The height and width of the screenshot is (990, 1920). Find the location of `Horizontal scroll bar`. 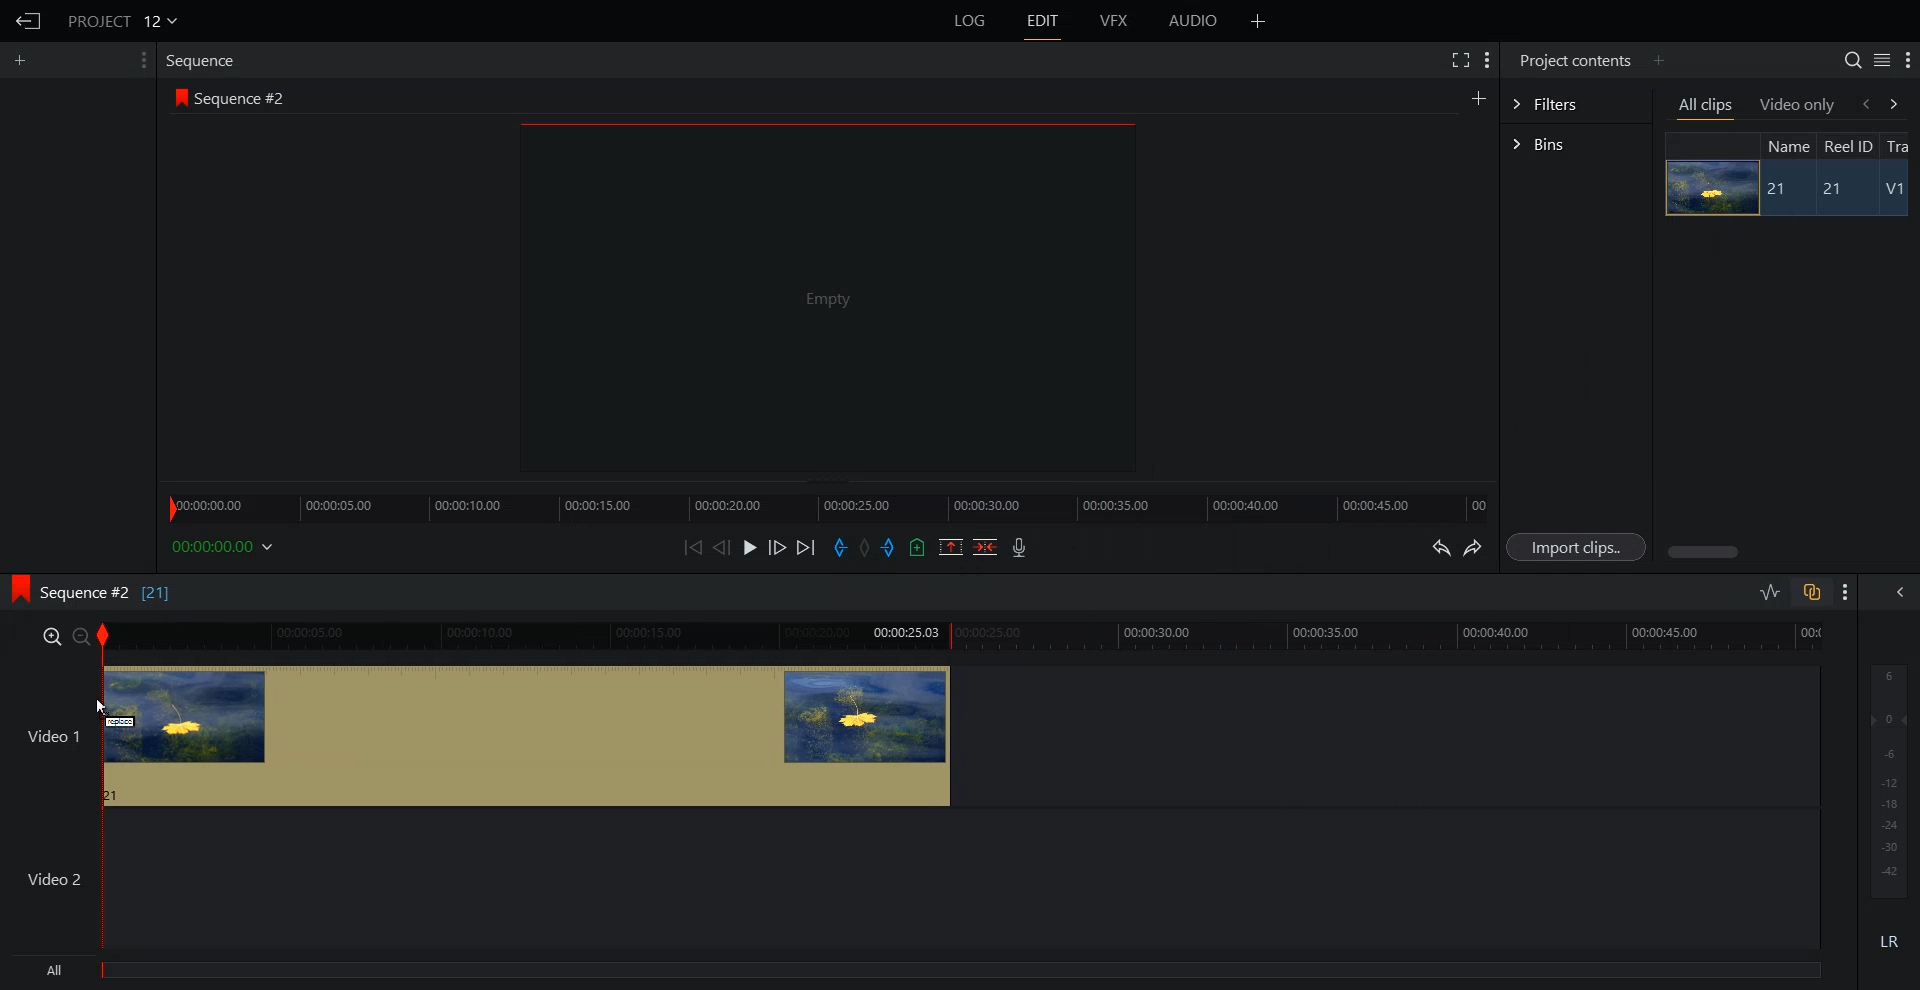

Horizontal scroll bar is located at coordinates (1706, 552).